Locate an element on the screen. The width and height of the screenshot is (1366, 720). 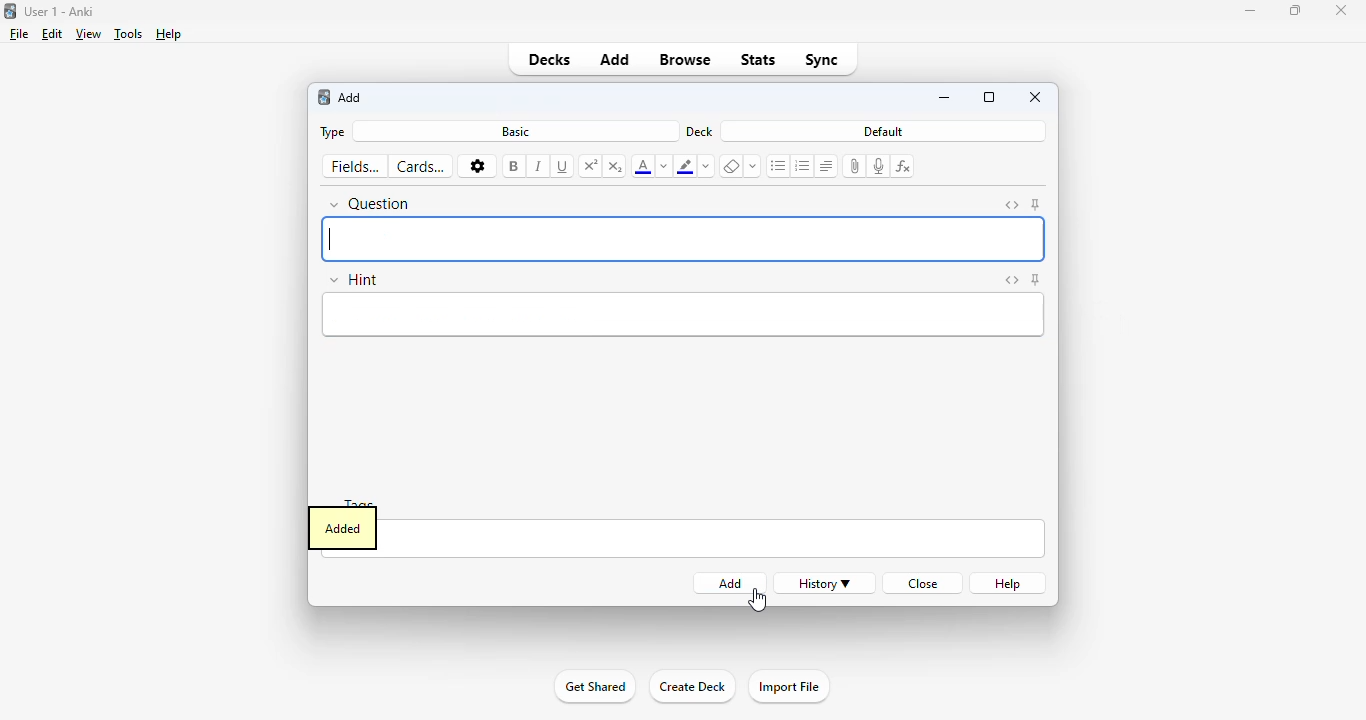
help is located at coordinates (1009, 584).